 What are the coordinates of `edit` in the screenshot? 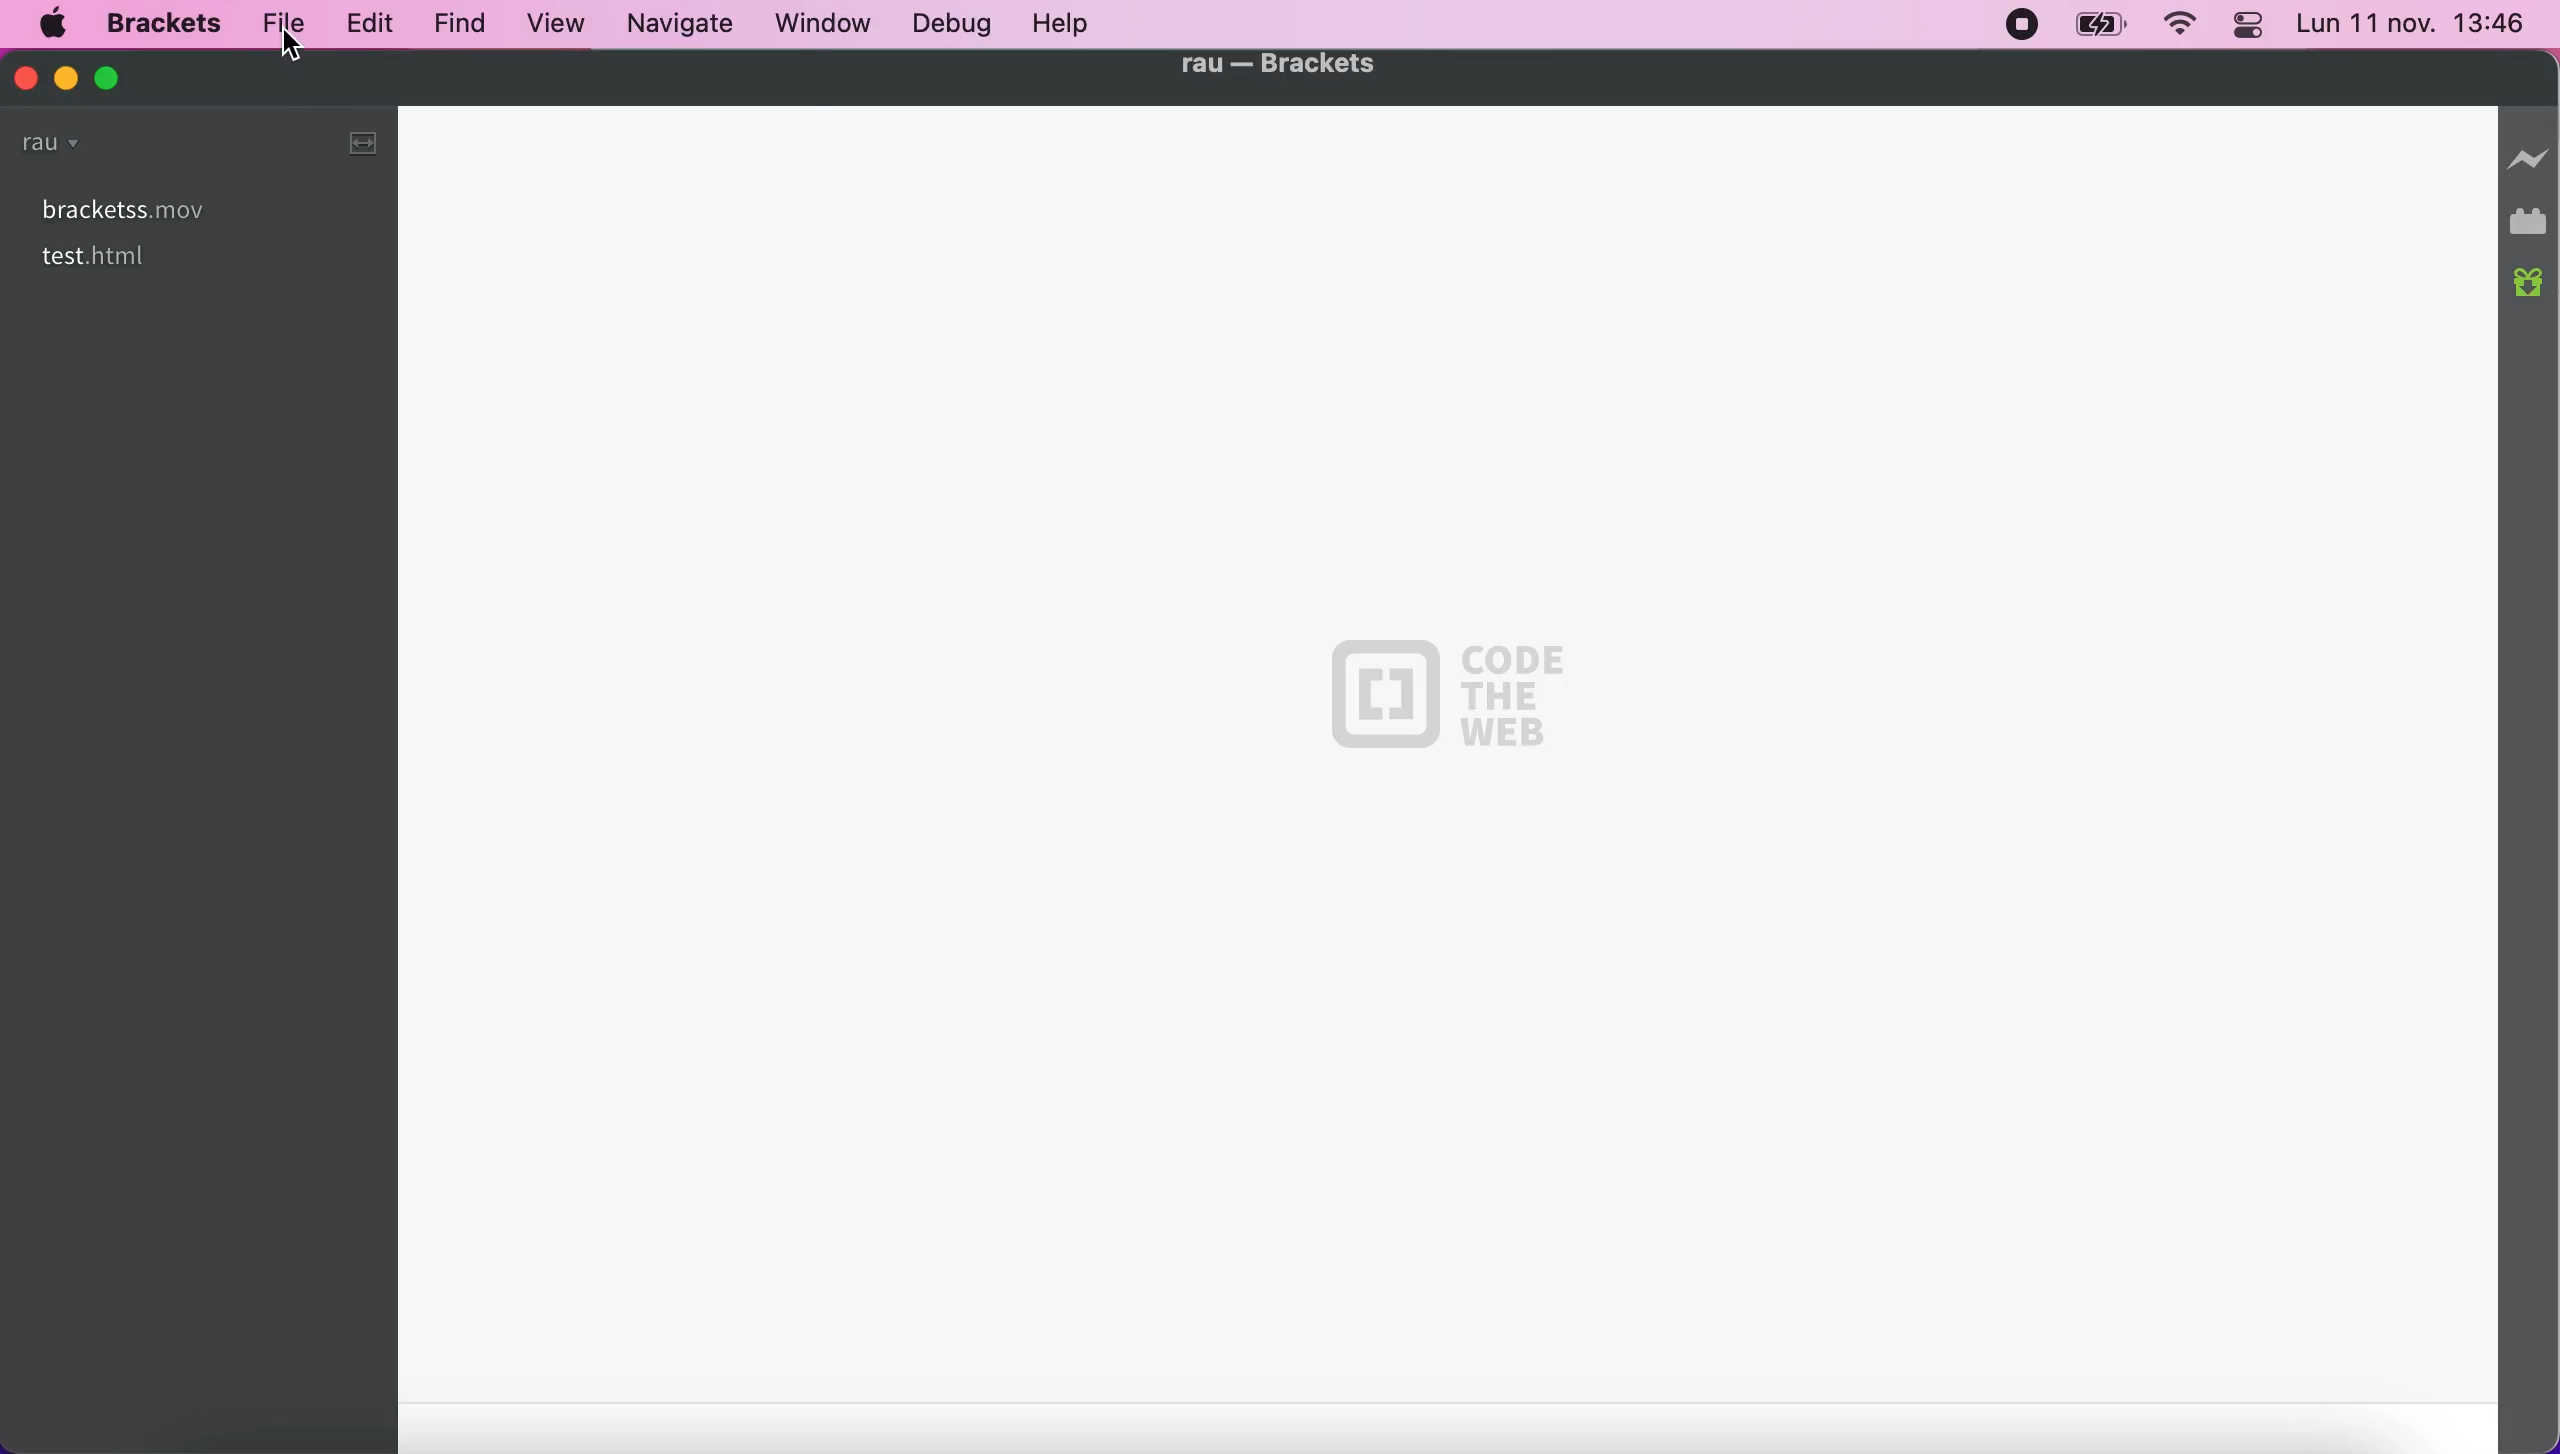 It's located at (366, 23).